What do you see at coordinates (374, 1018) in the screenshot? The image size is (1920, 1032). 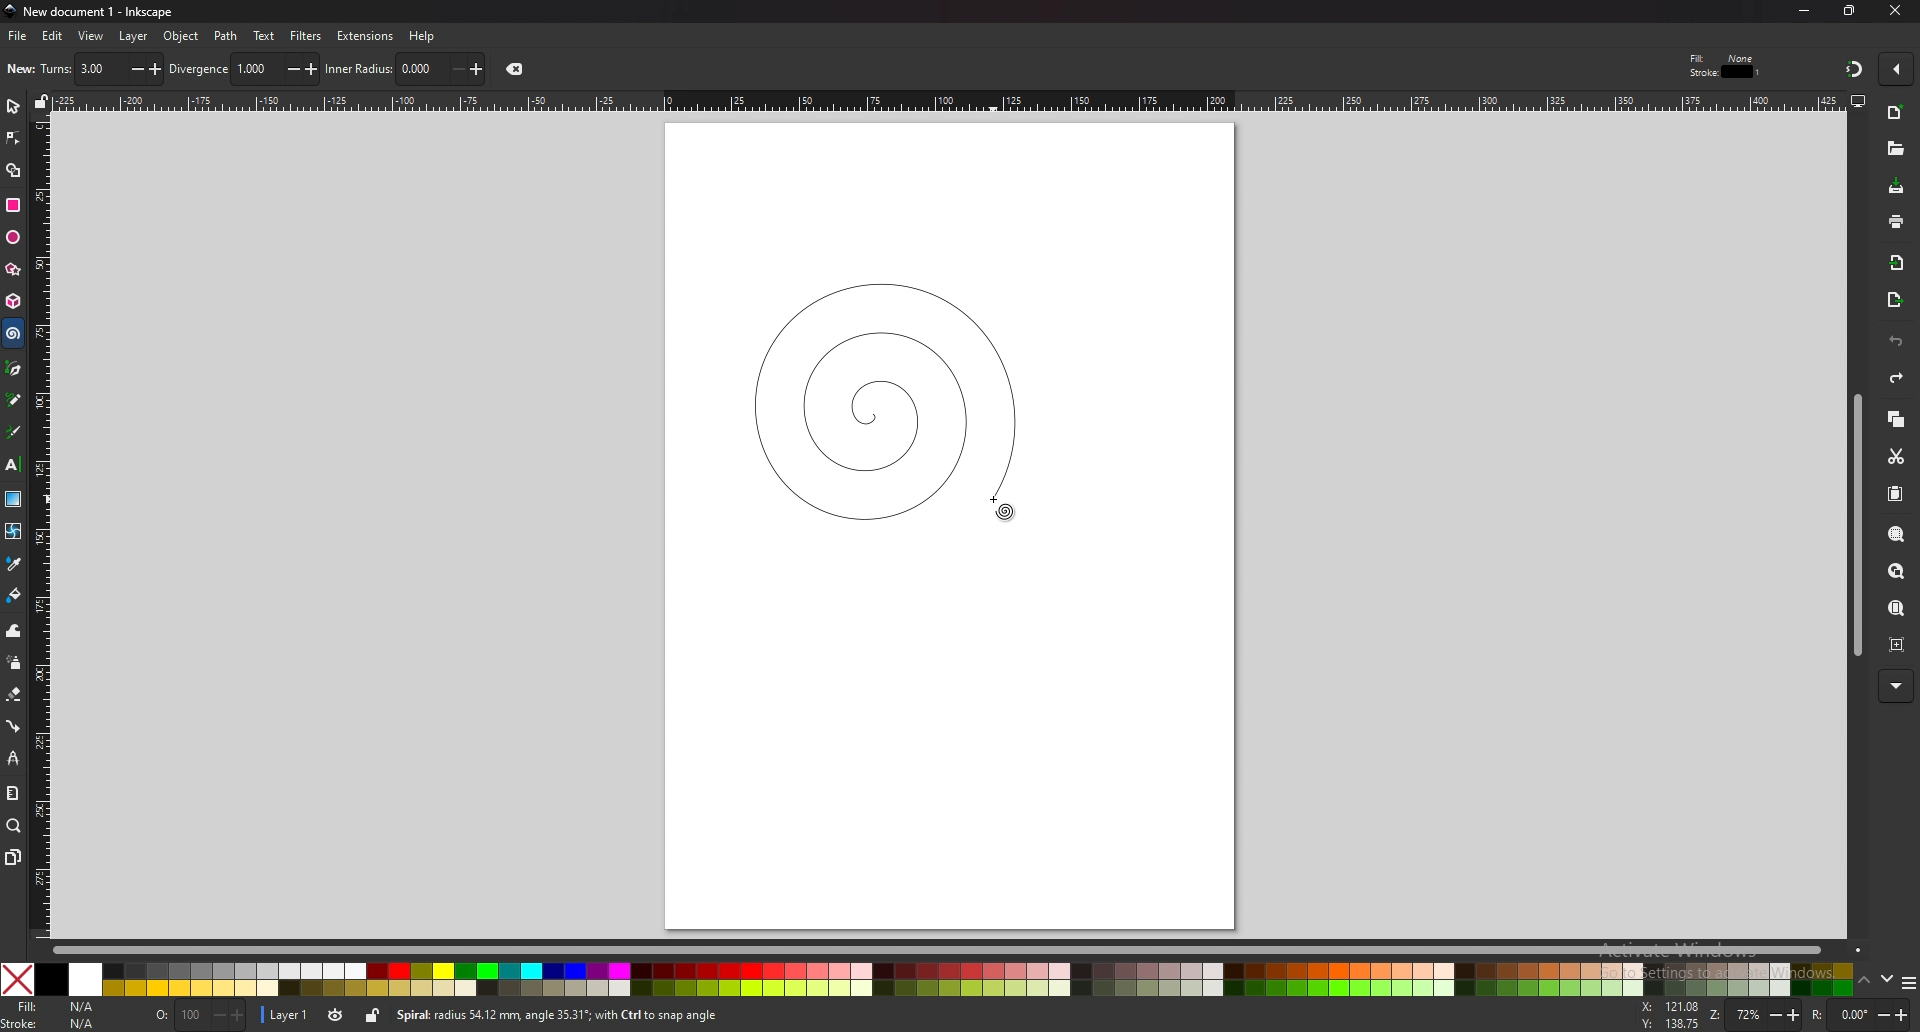 I see `lock` at bounding box center [374, 1018].